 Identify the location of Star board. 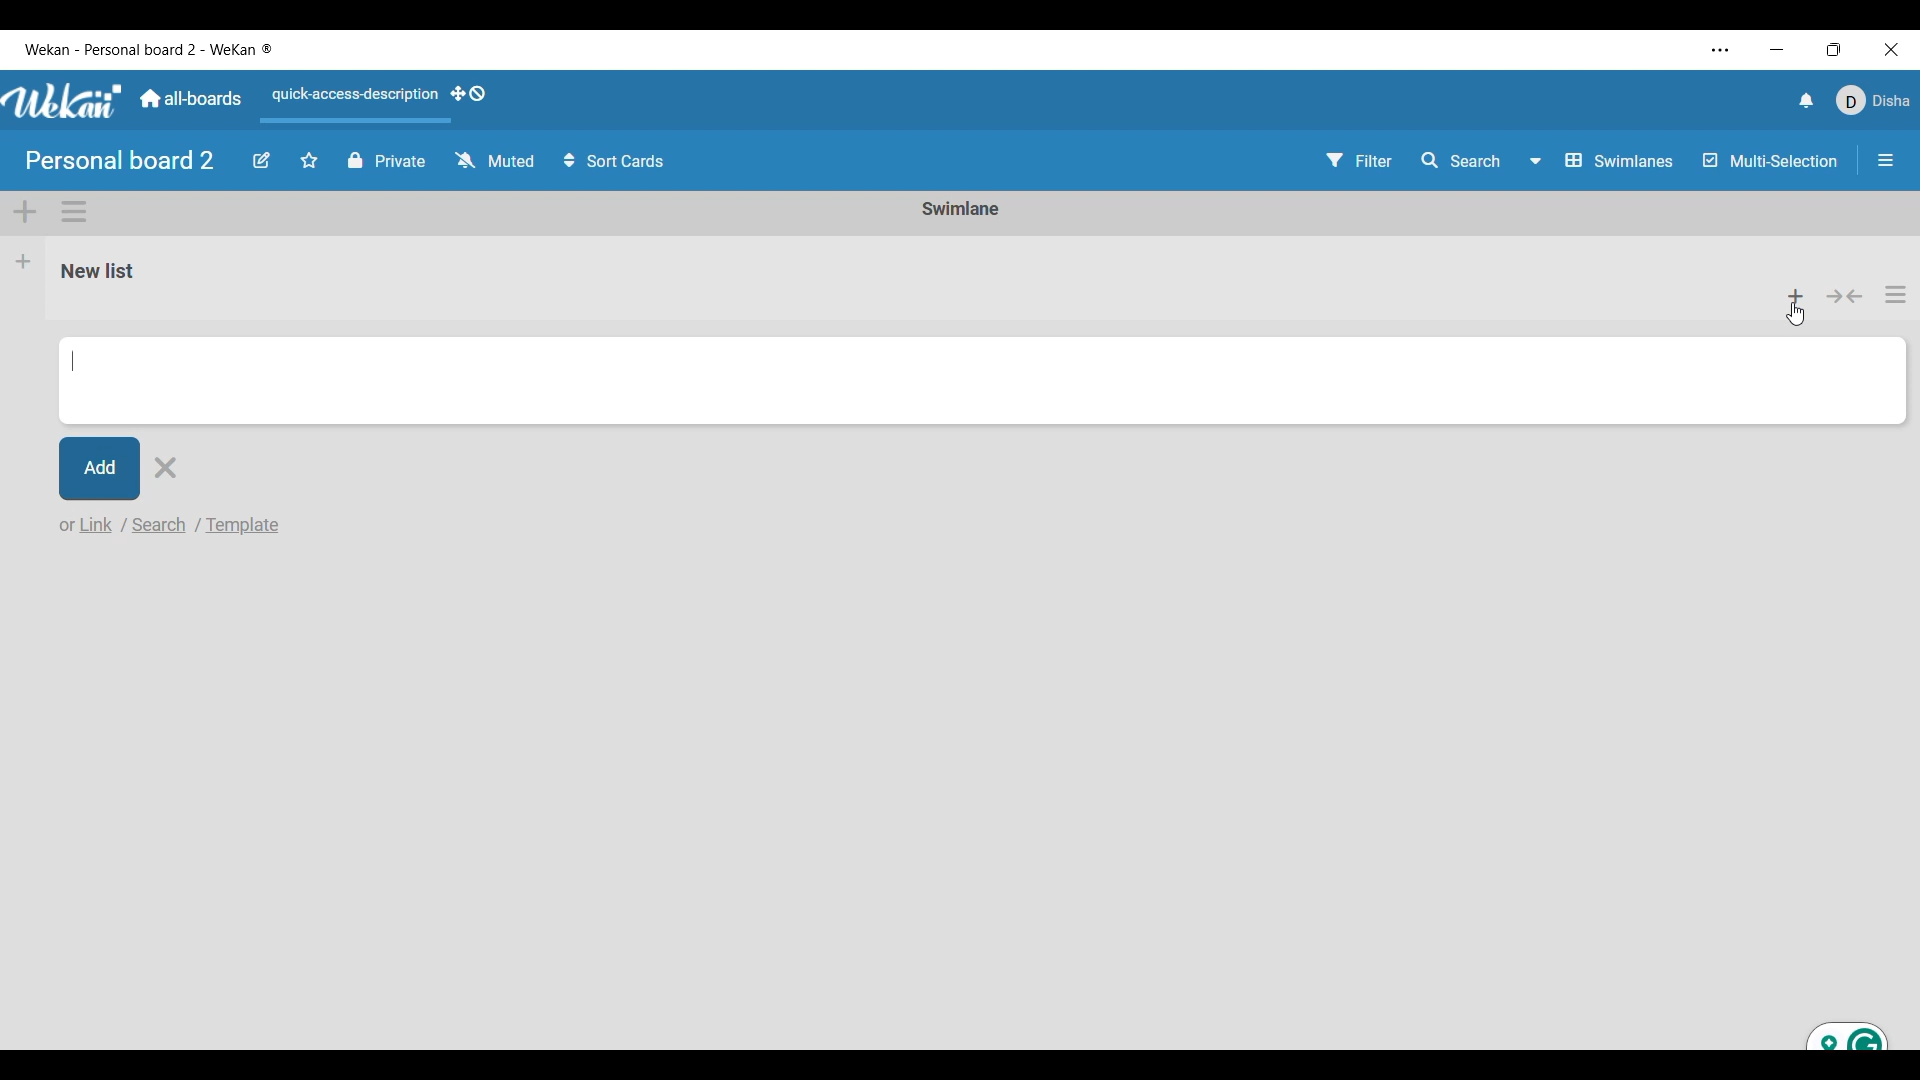
(309, 160).